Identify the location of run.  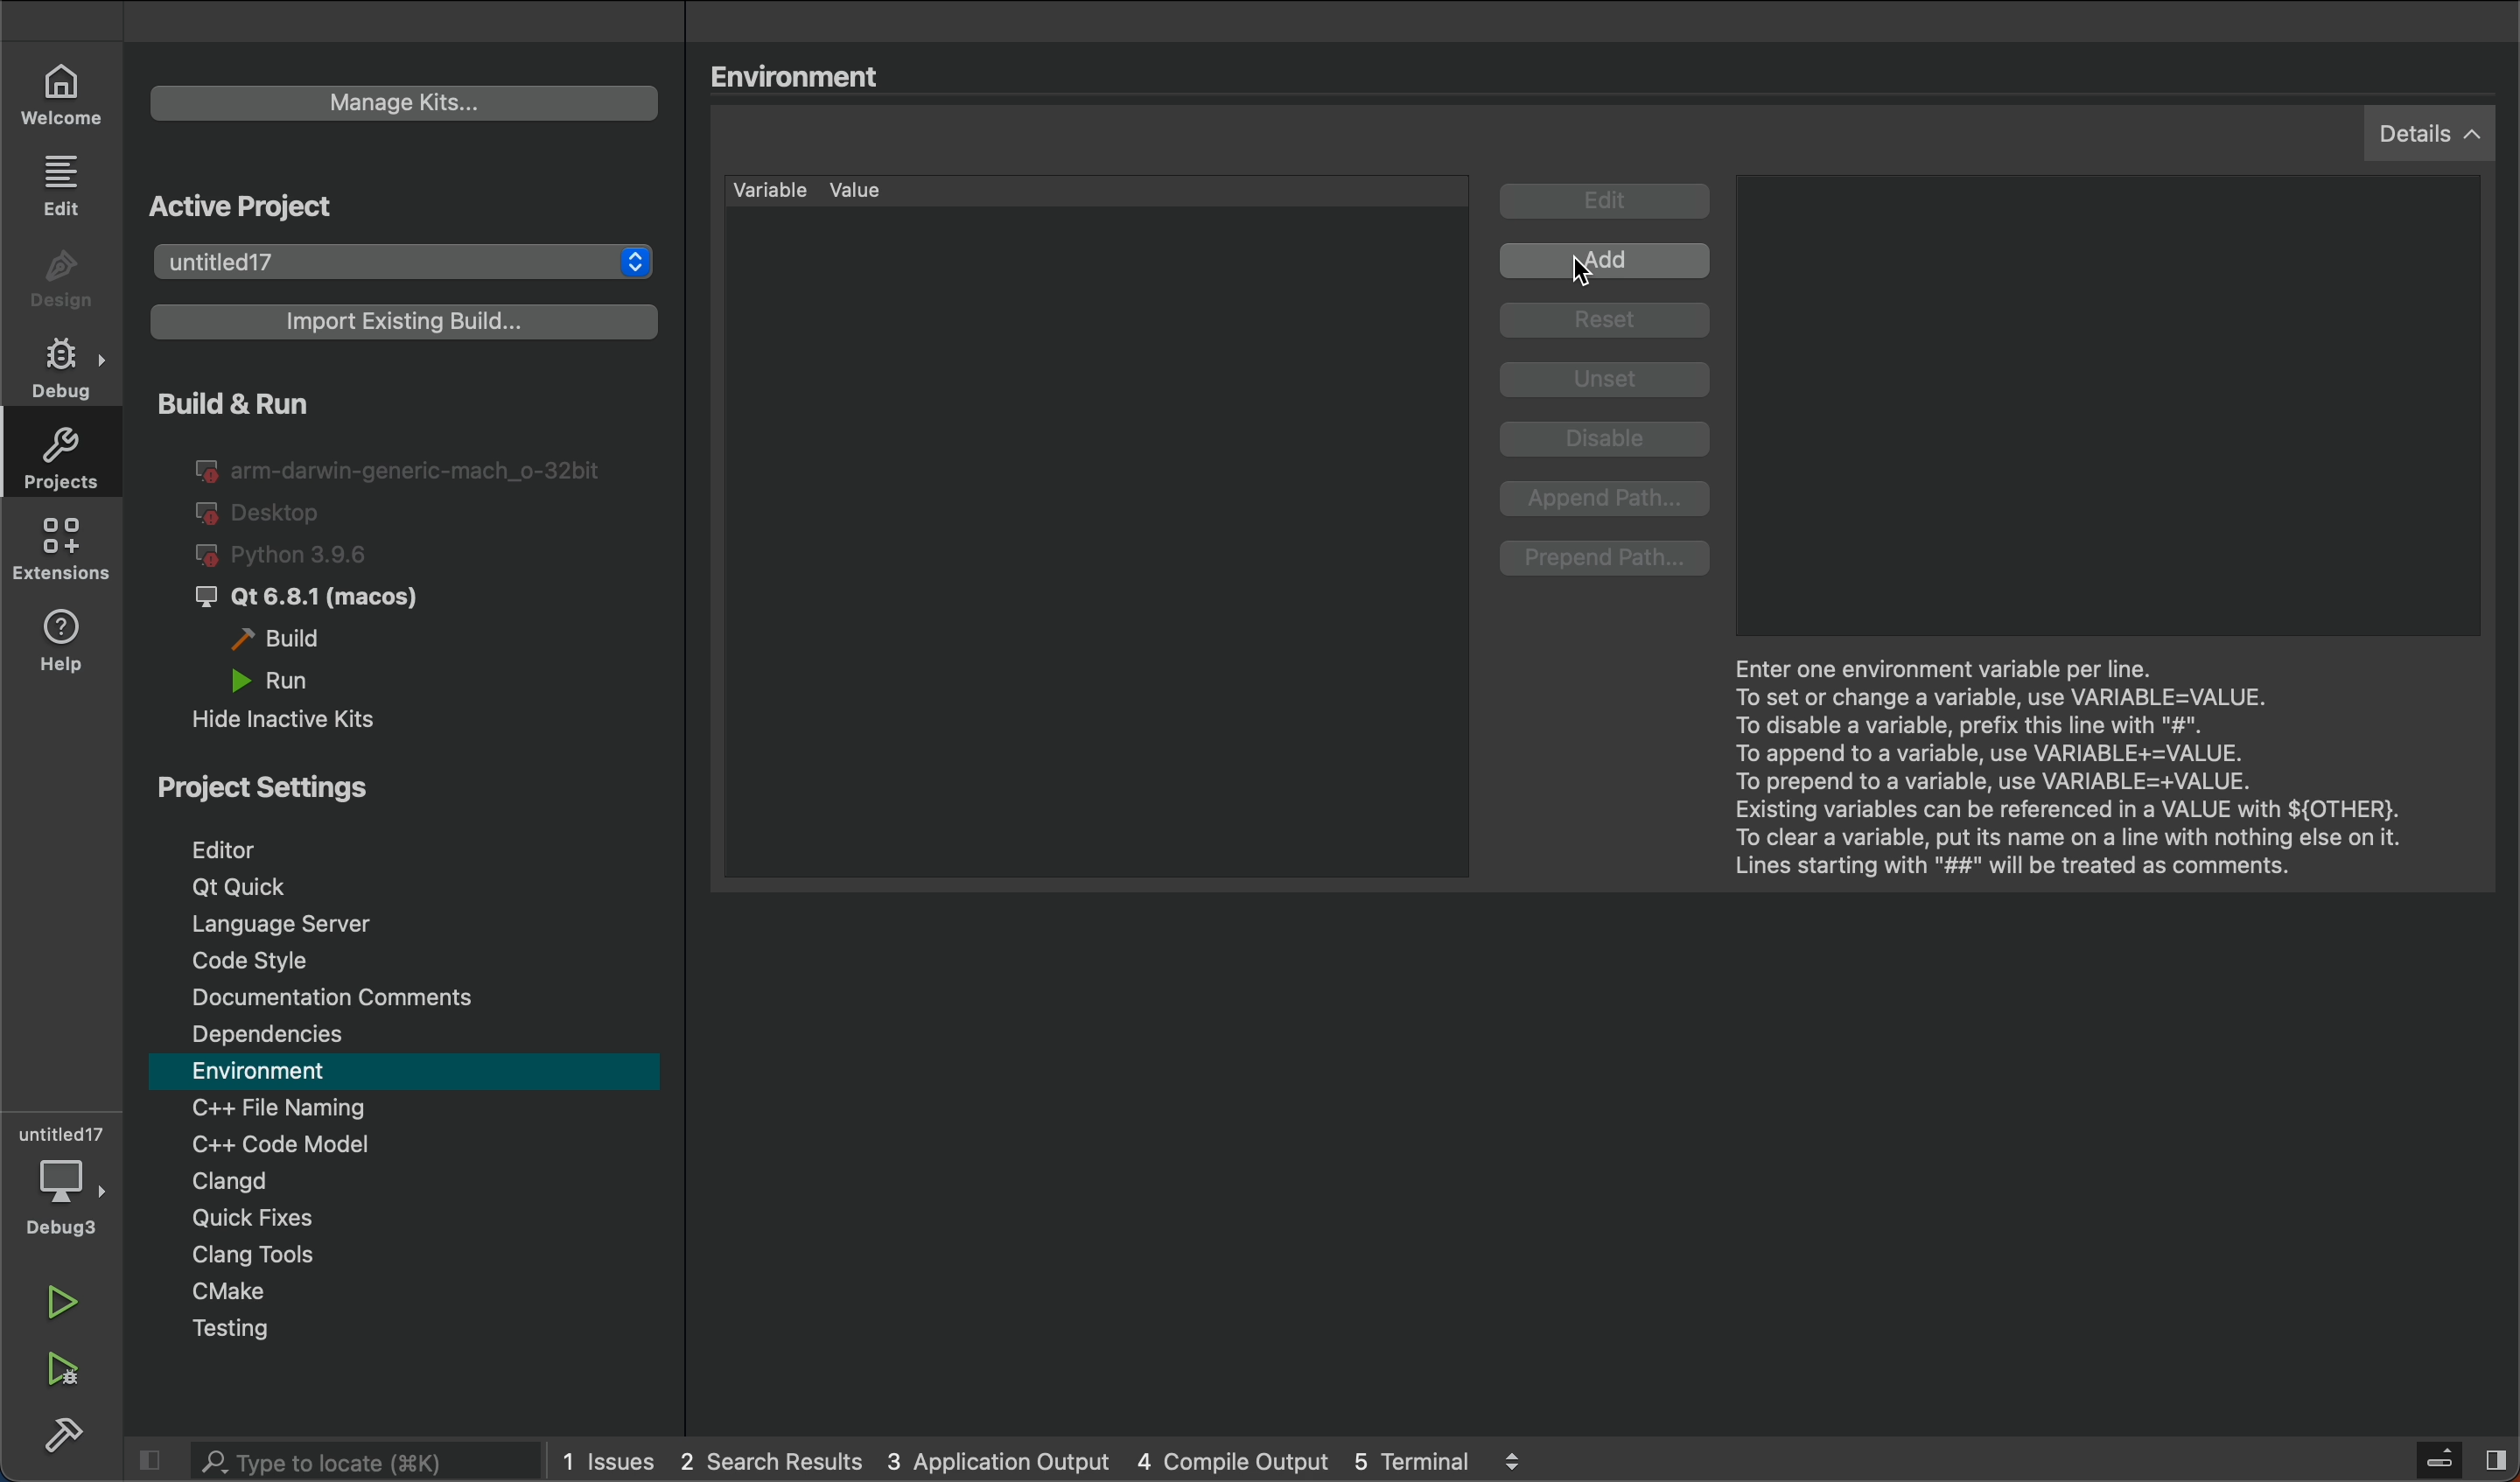
(76, 1308).